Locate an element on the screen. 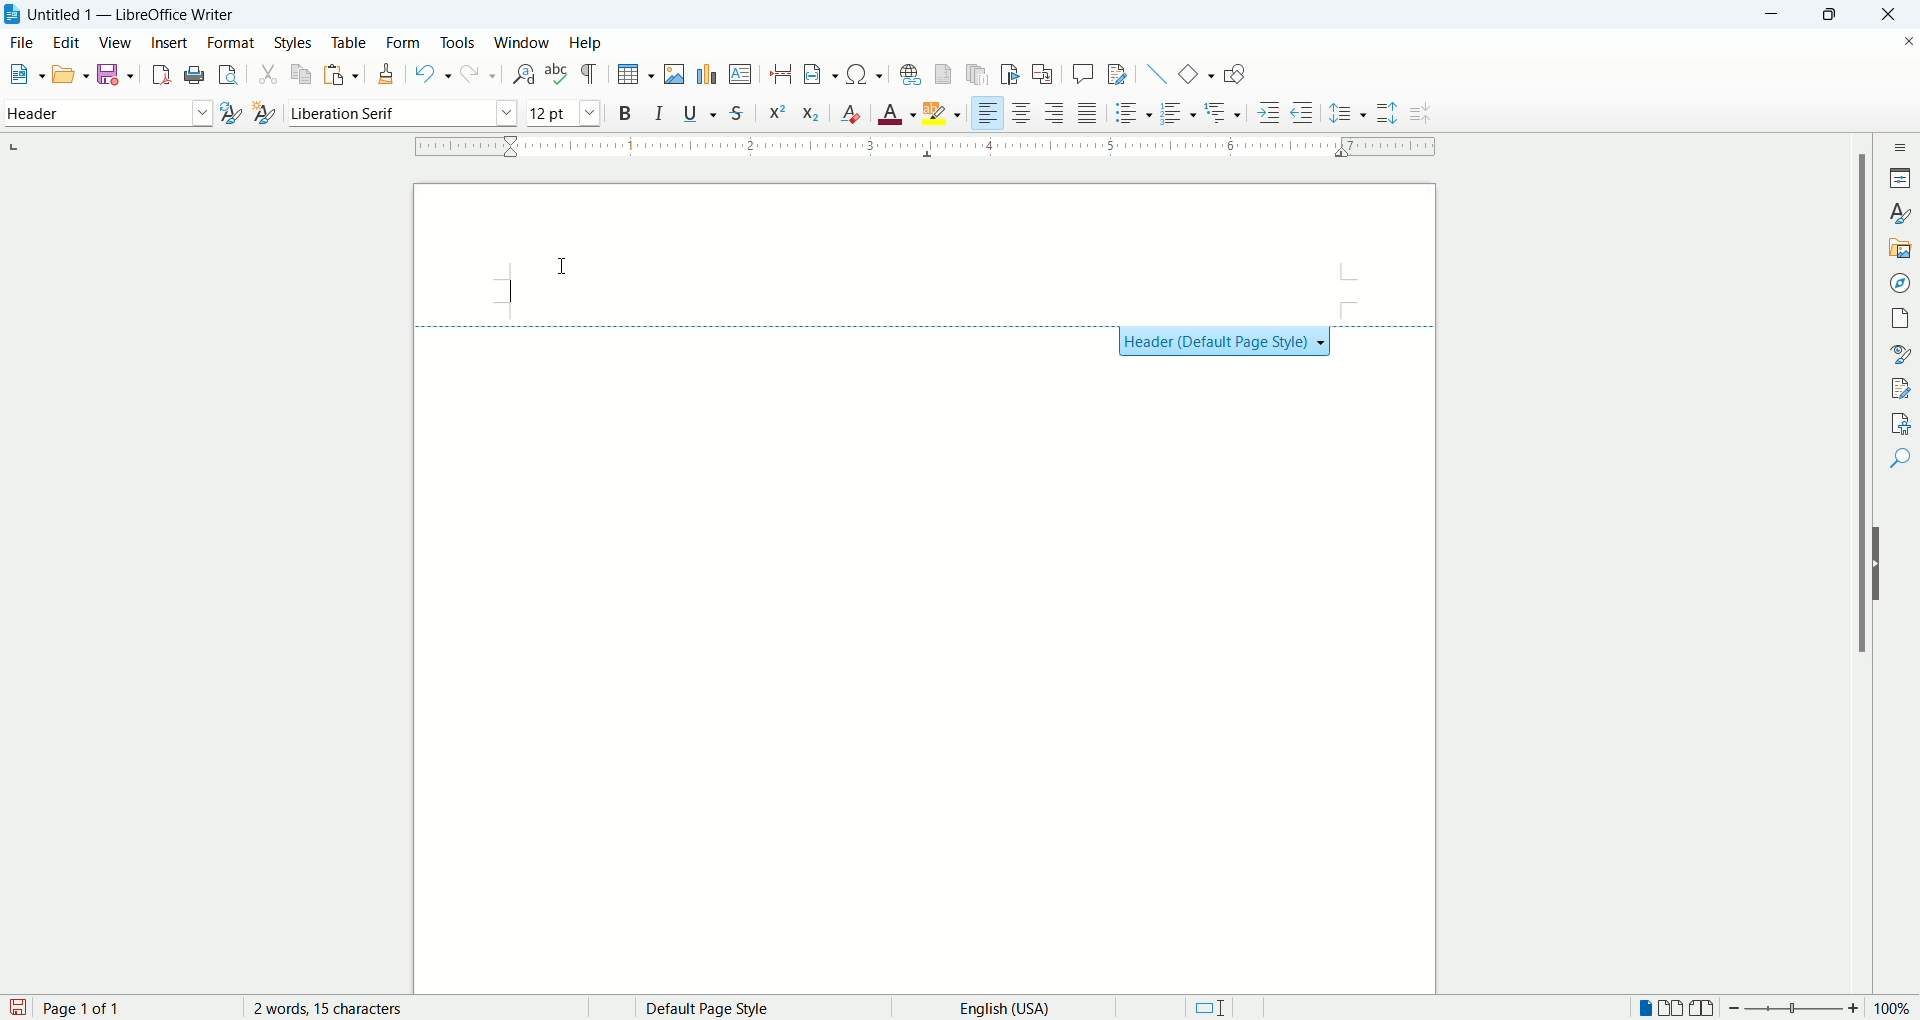 The height and width of the screenshot is (1020, 1920). manage changes is located at coordinates (1900, 388).